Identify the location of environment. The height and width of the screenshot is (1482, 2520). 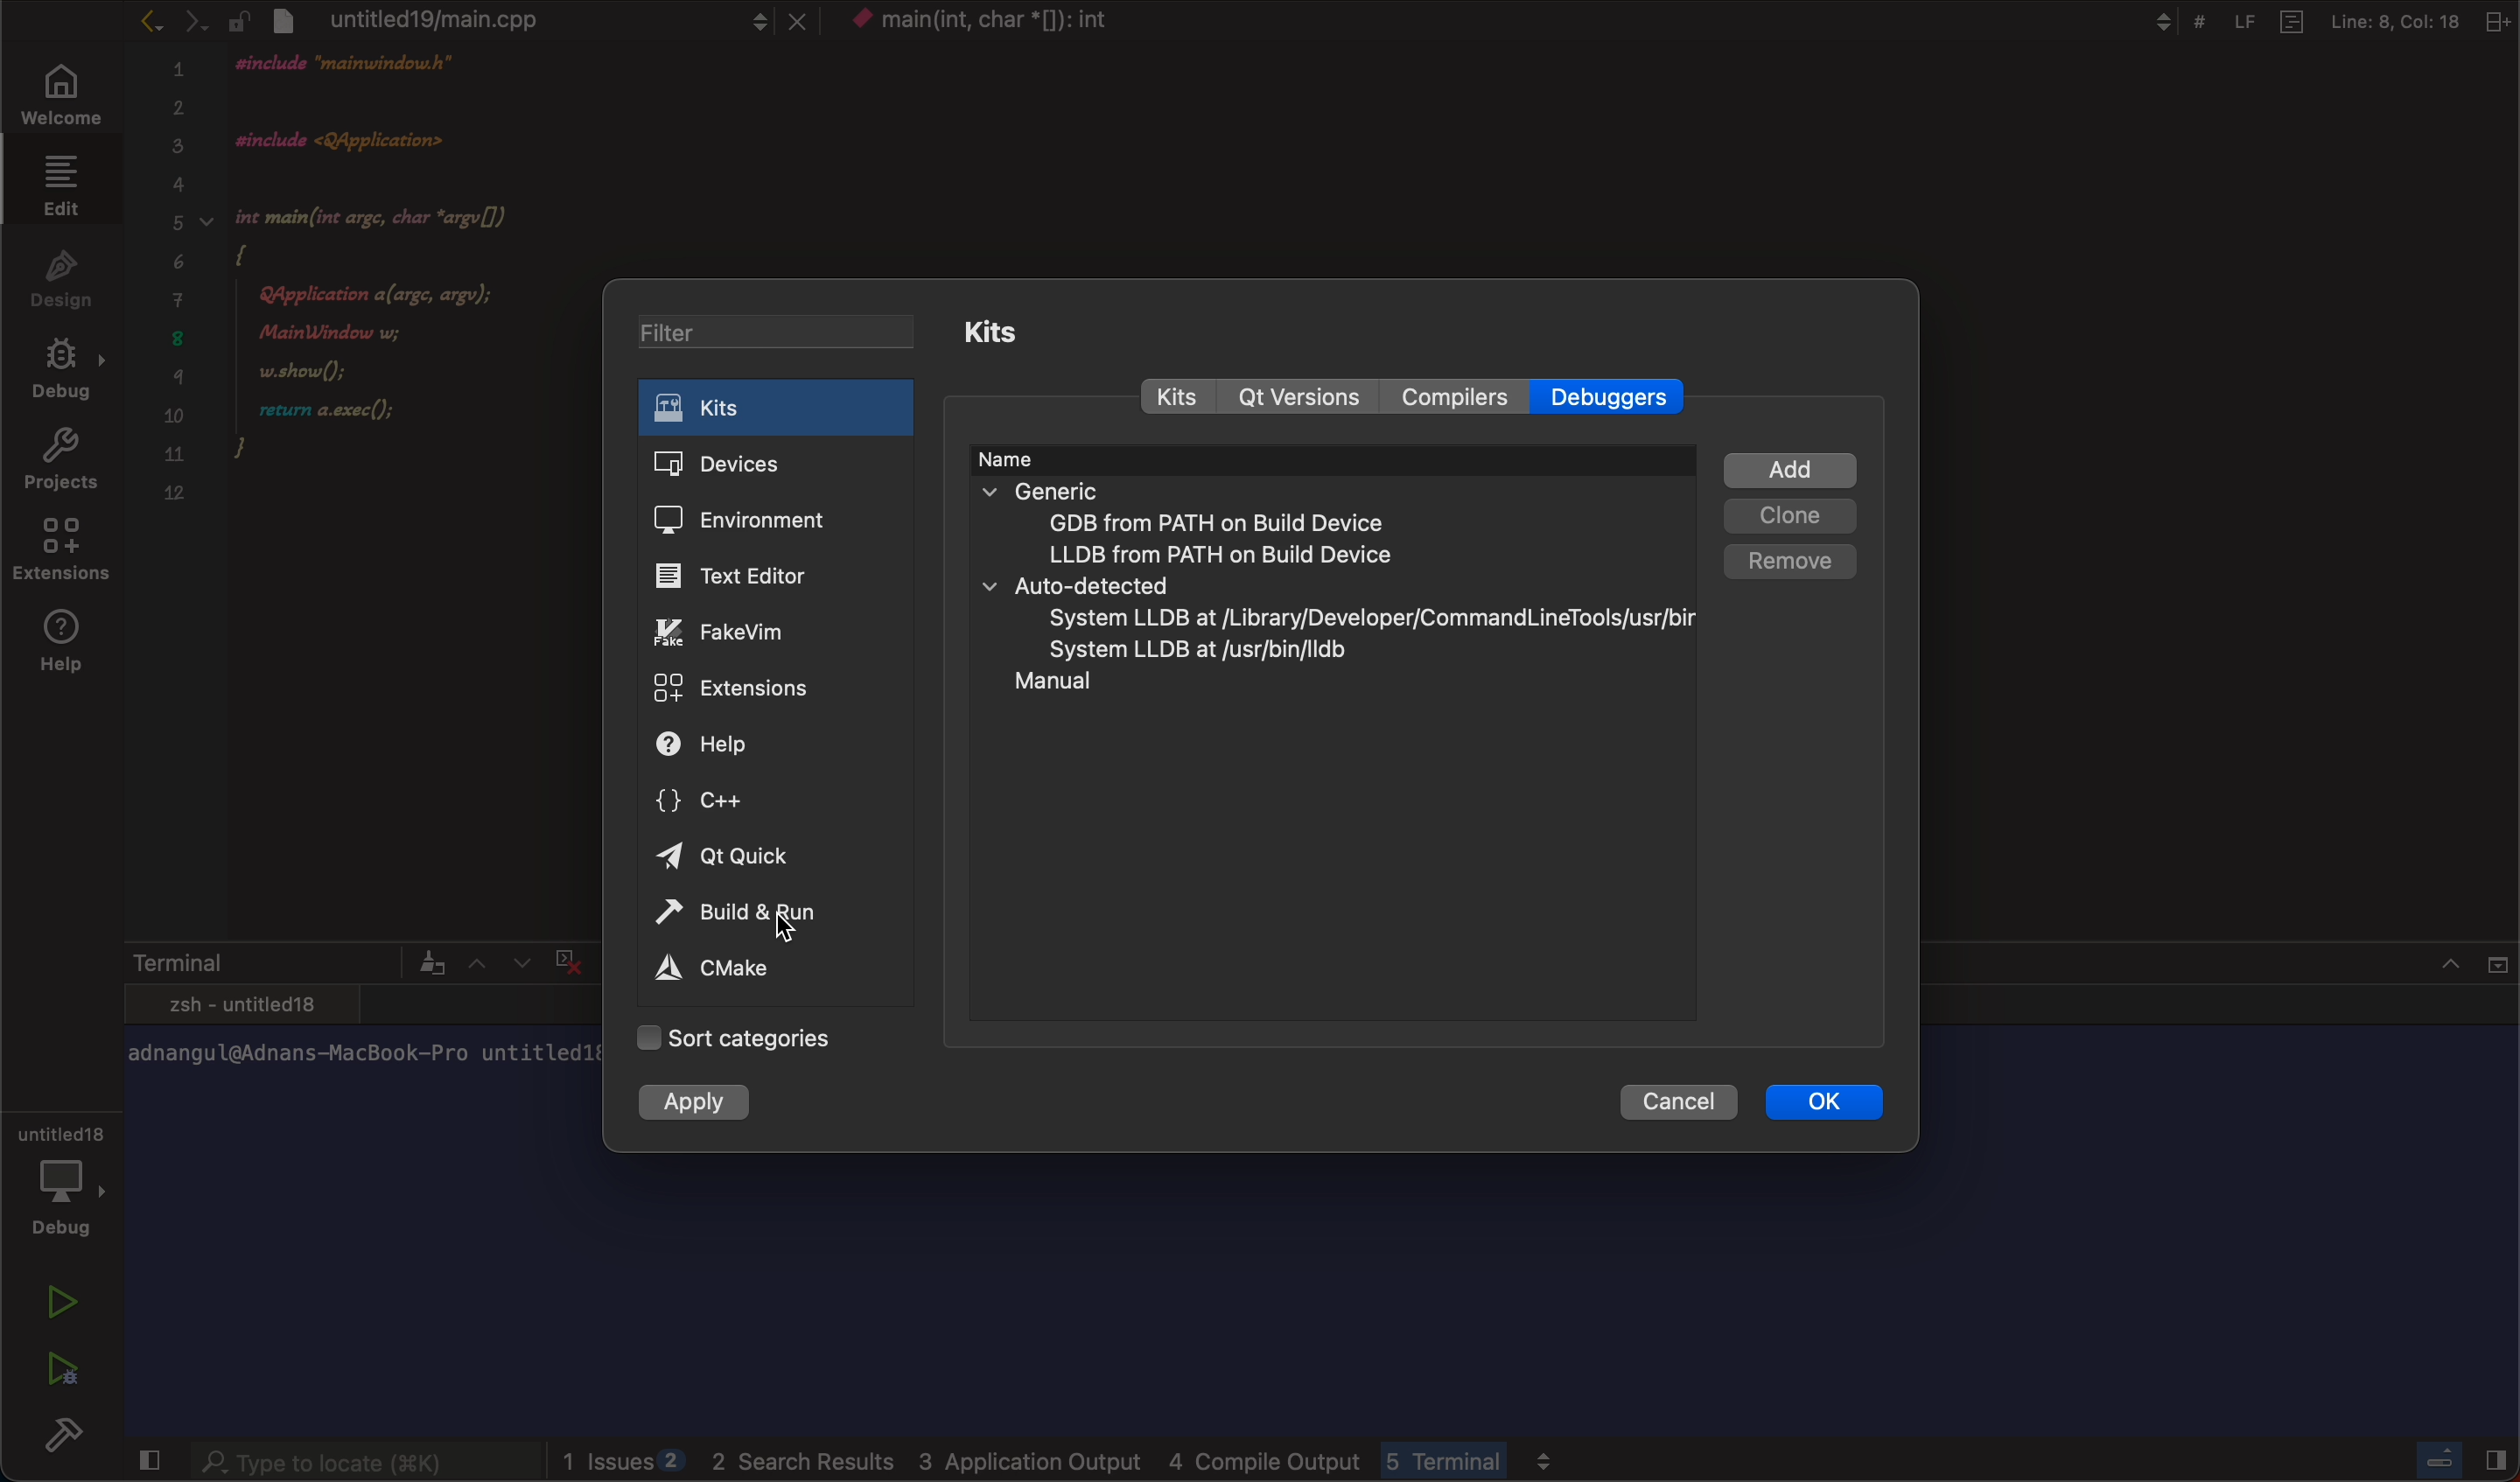
(758, 516).